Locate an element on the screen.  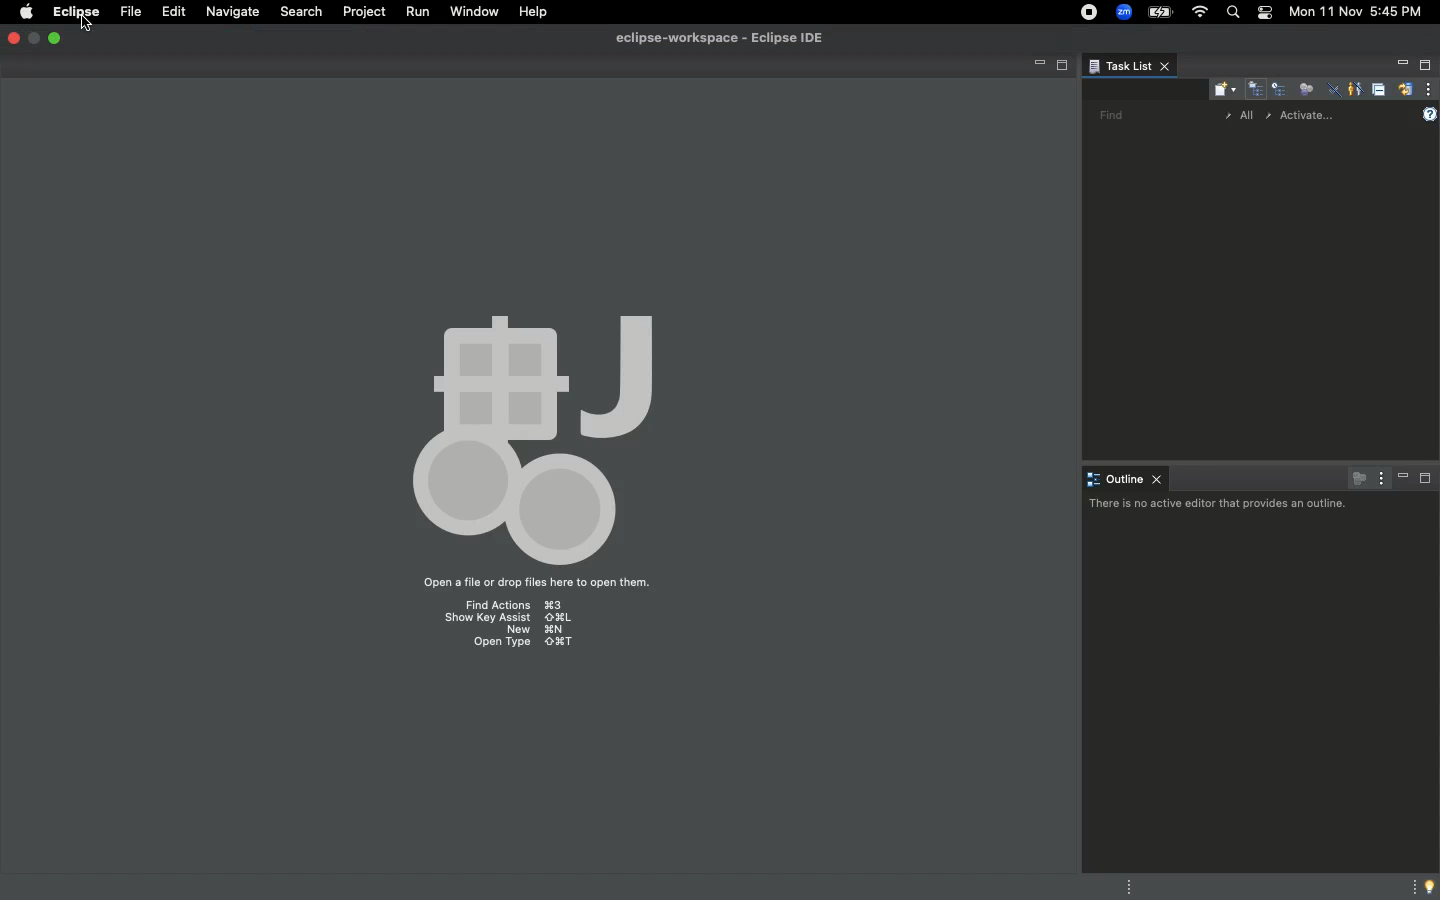
Edit is located at coordinates (172, 11).